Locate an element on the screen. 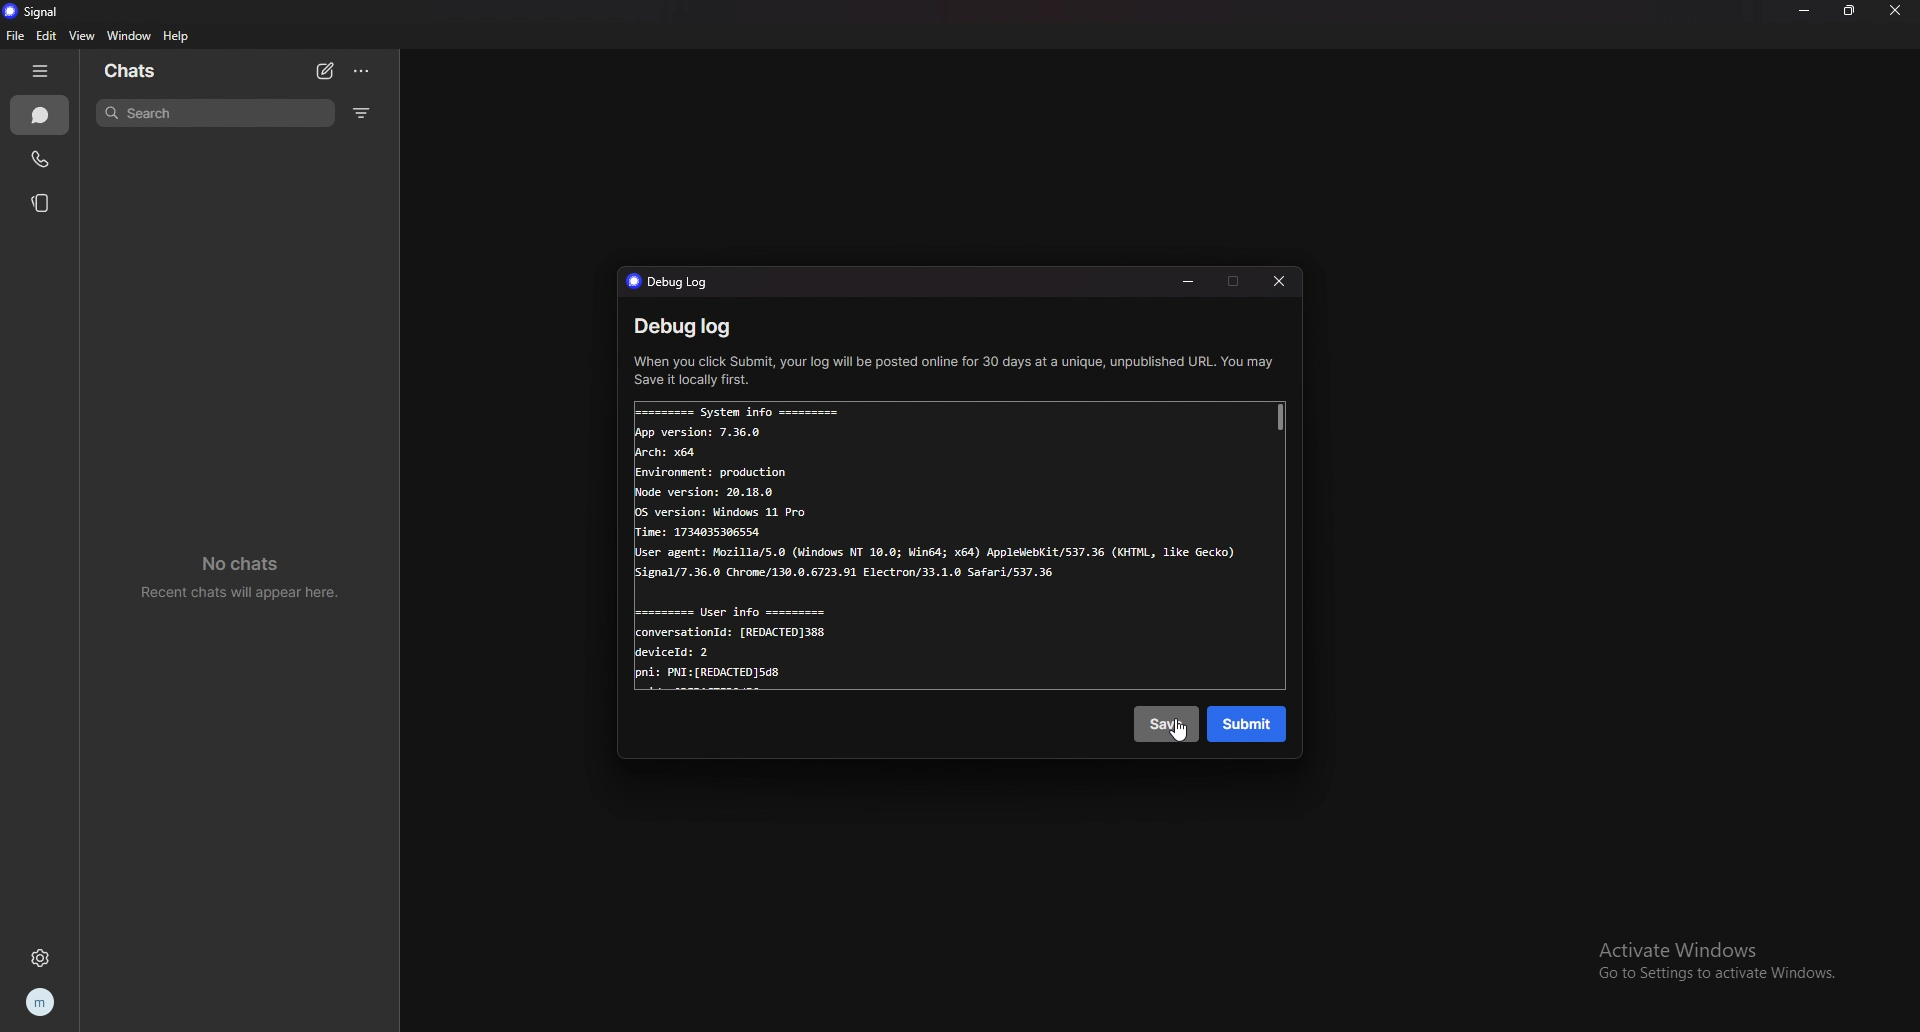 The height and width of the screenshot is (1032, 1920). search is located at coordinates (216, 114).